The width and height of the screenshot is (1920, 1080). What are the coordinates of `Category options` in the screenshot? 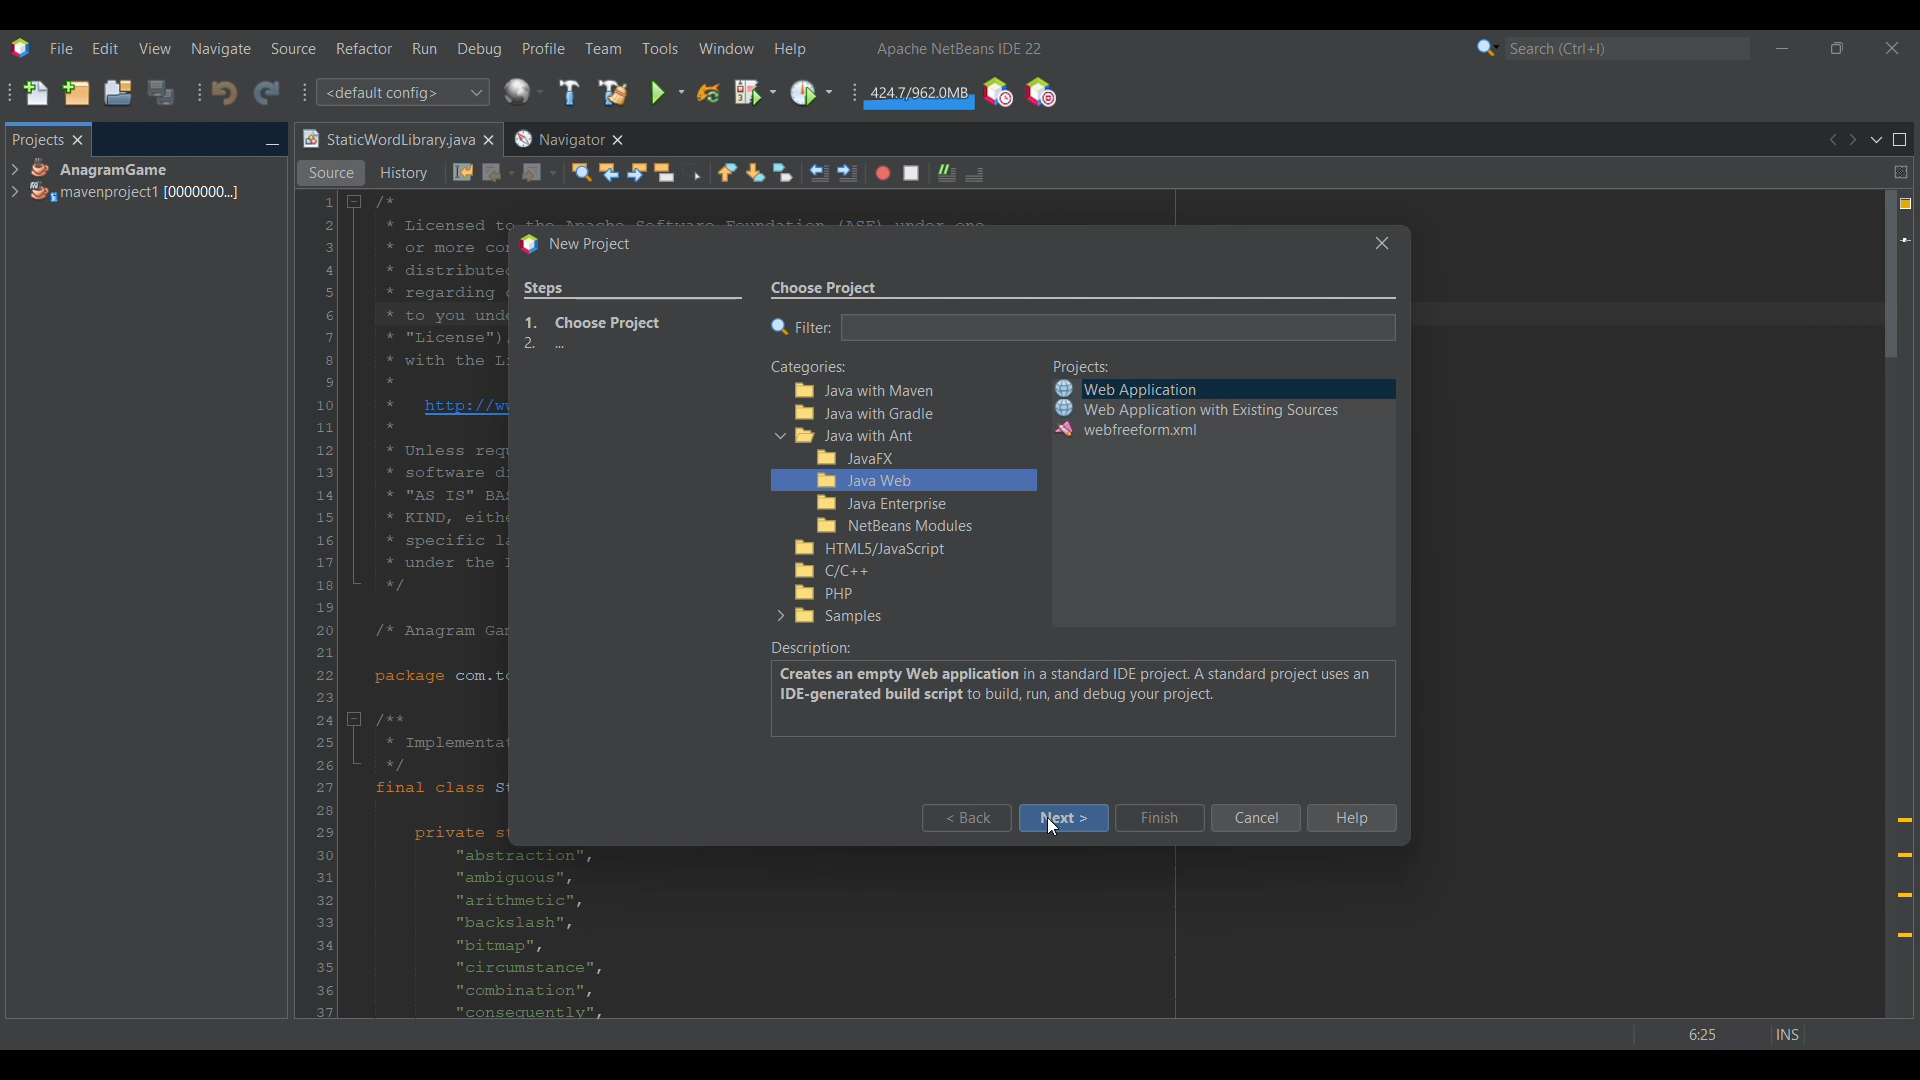 It's located at (915, 504).